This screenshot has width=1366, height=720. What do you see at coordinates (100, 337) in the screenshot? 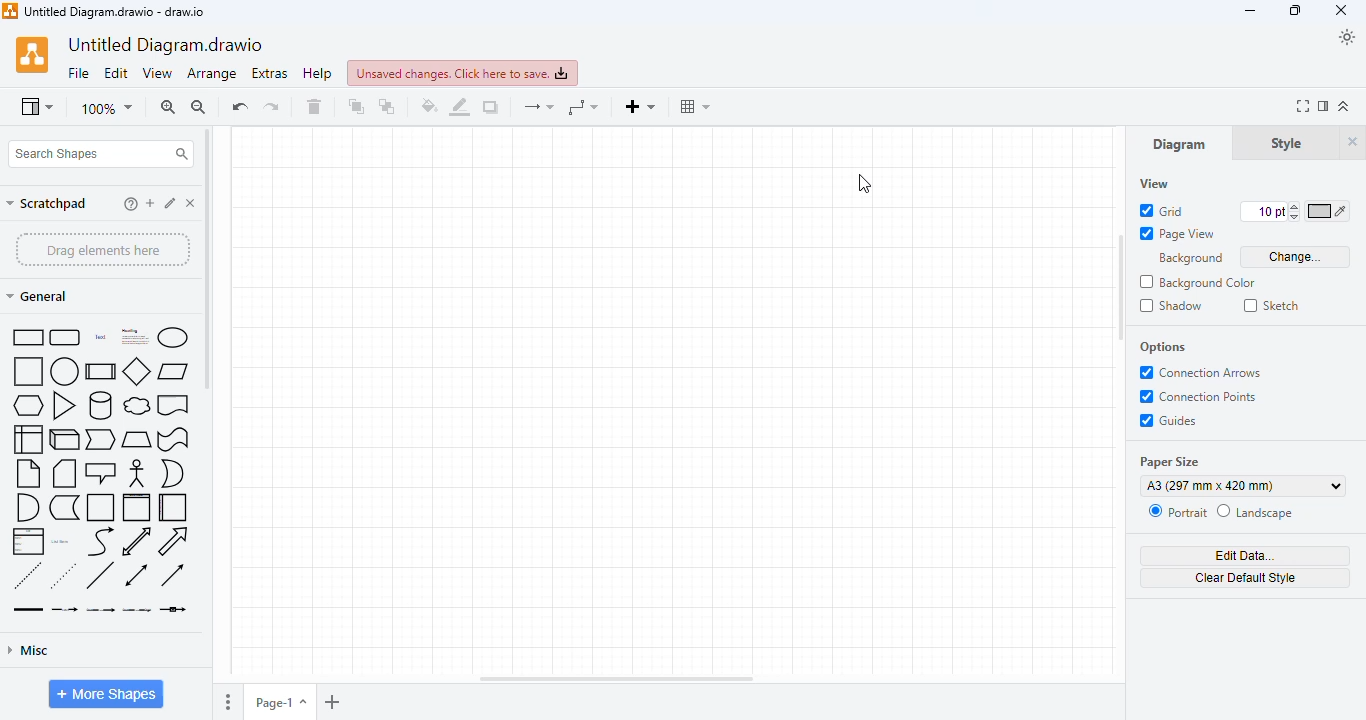
I see `text` at bounding box center [100, 337].